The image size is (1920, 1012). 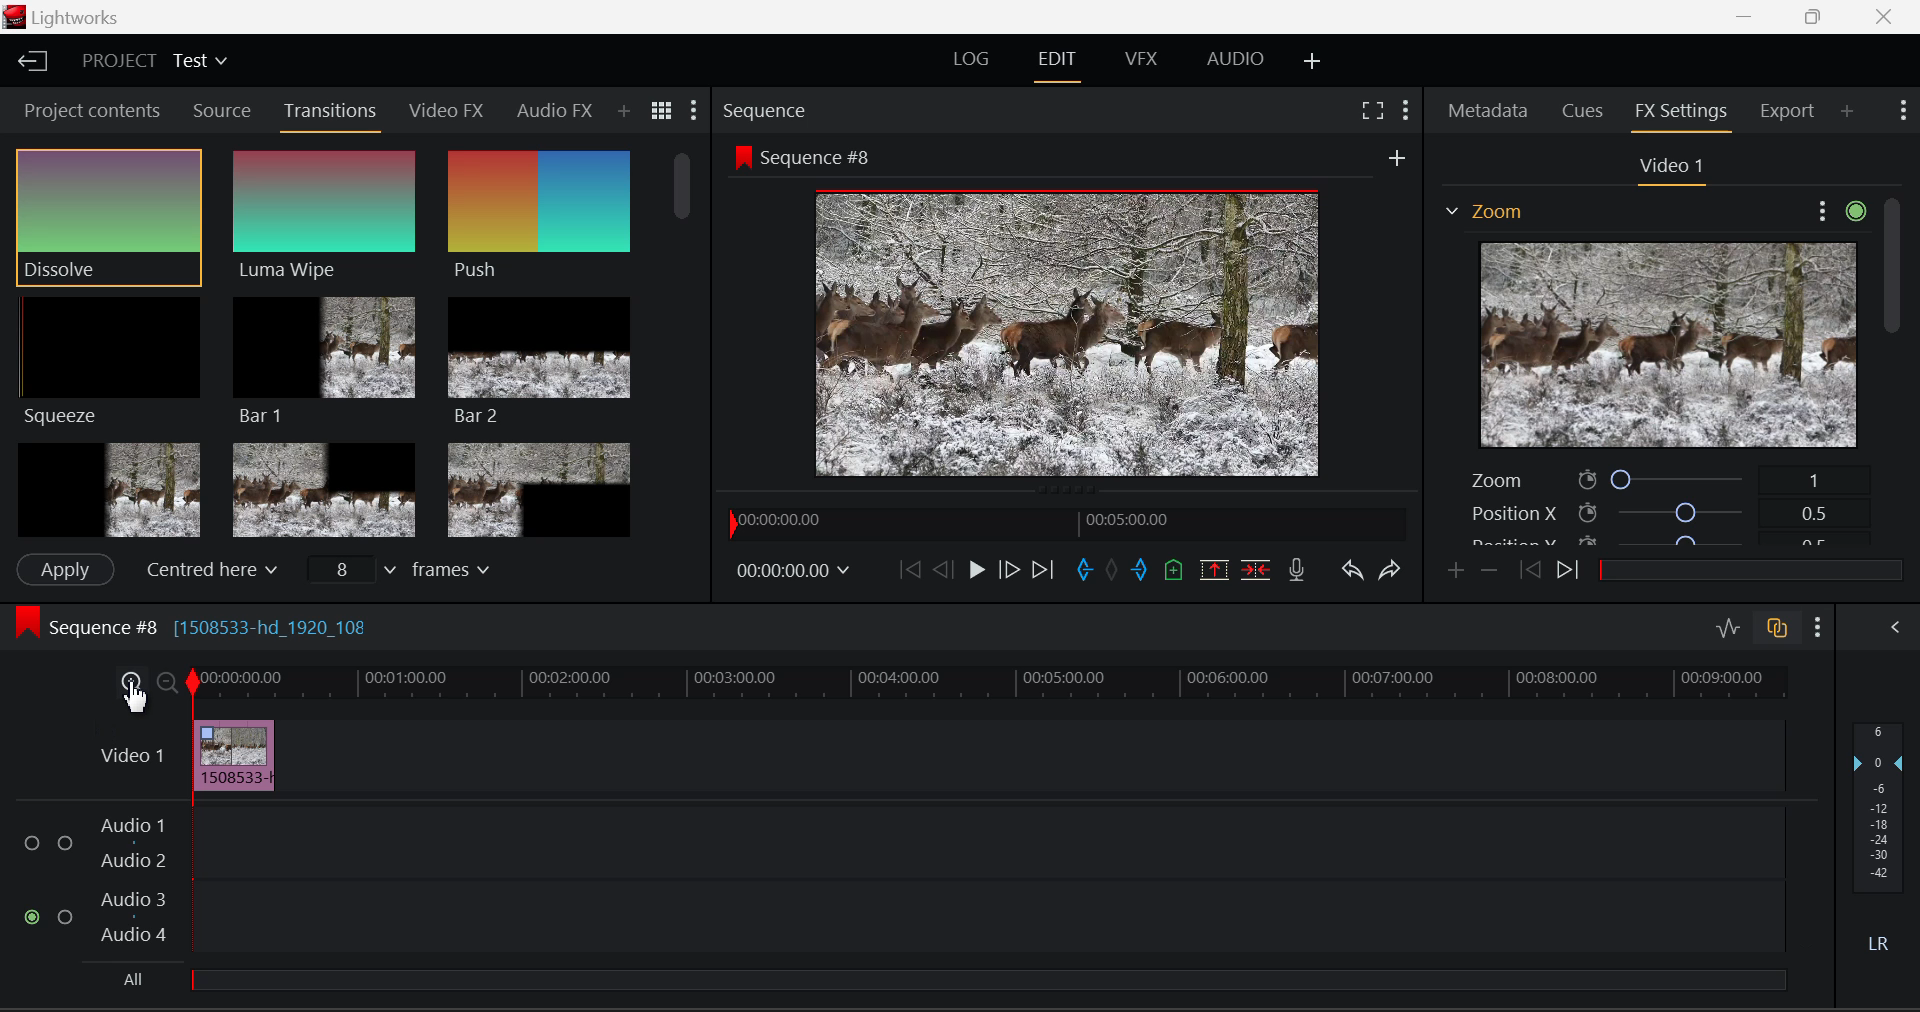 I want to click on Back to Homepage, so click(x=29, y=59).